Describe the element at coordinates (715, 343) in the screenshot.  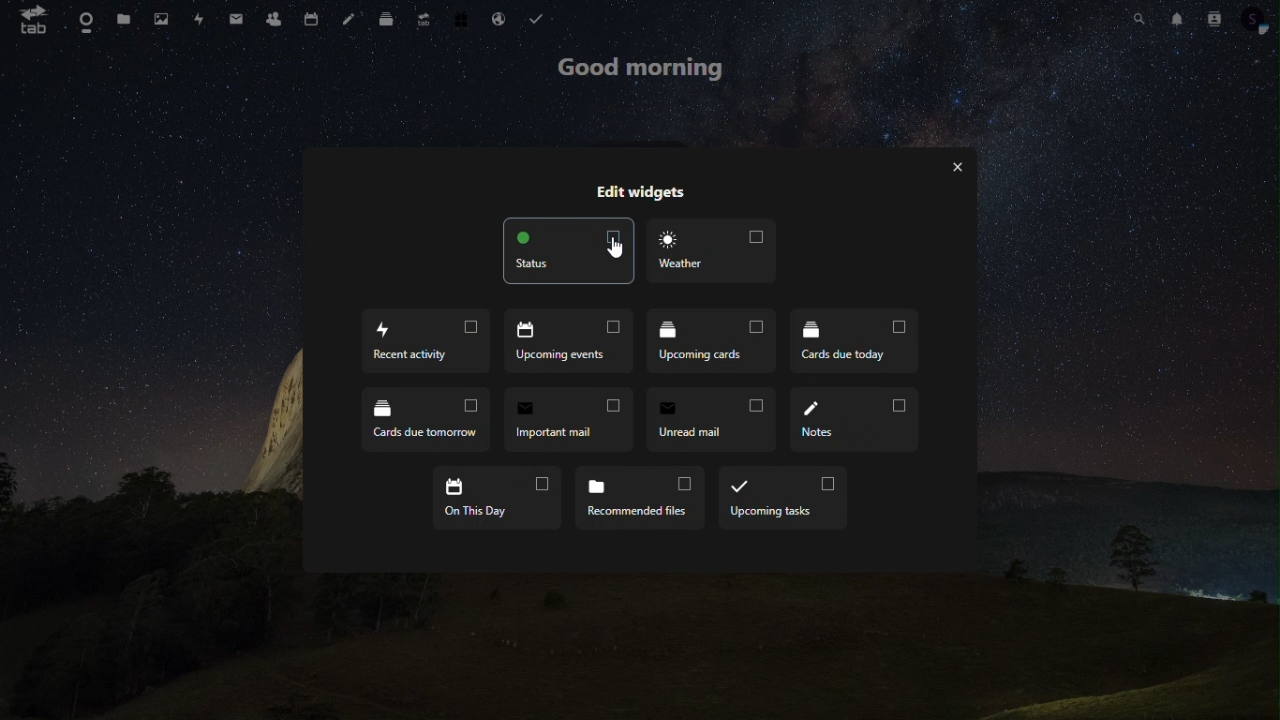
I see `upcoming card` at that location.